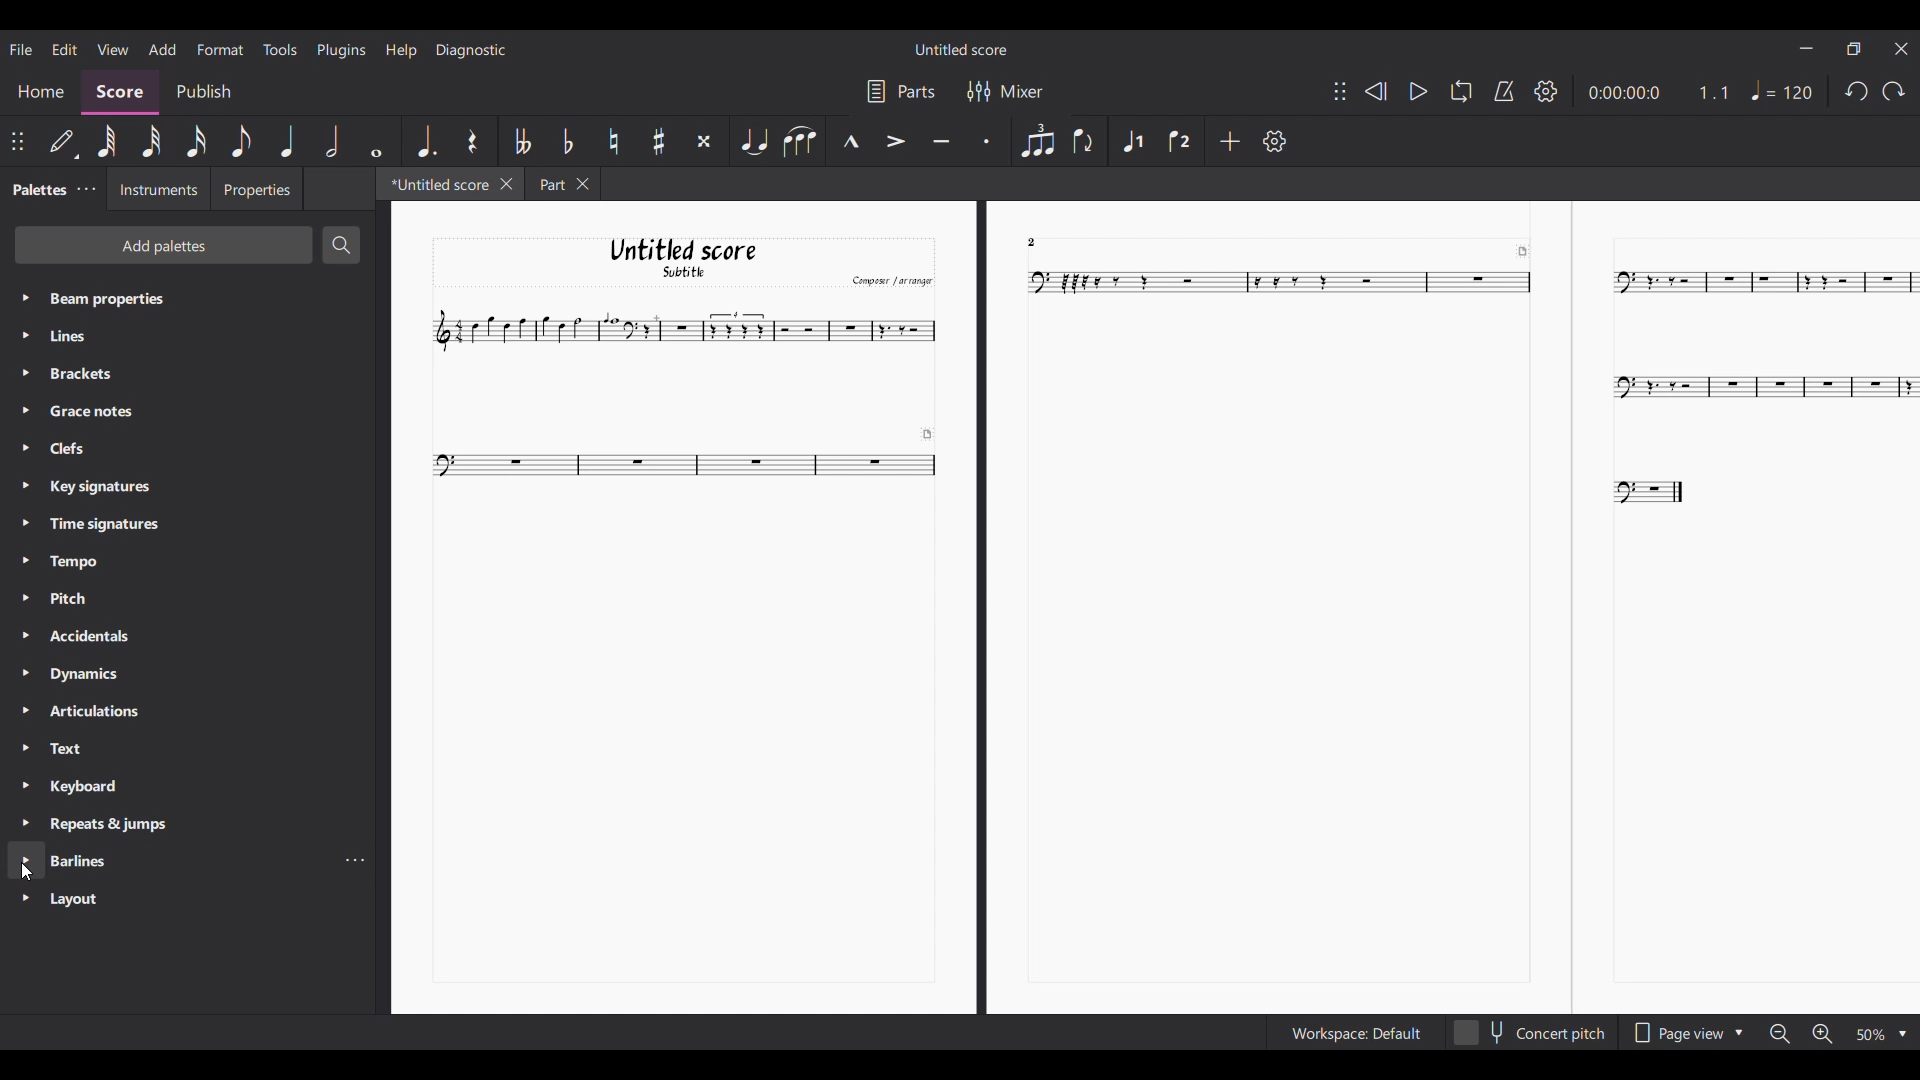 The height and width of the screenshot is (1080, 1920). What do you see at coordinates (1530, 1032) in the screenshot?
I see `Toggle concert pitch` at bounding box center [1530, 1032].